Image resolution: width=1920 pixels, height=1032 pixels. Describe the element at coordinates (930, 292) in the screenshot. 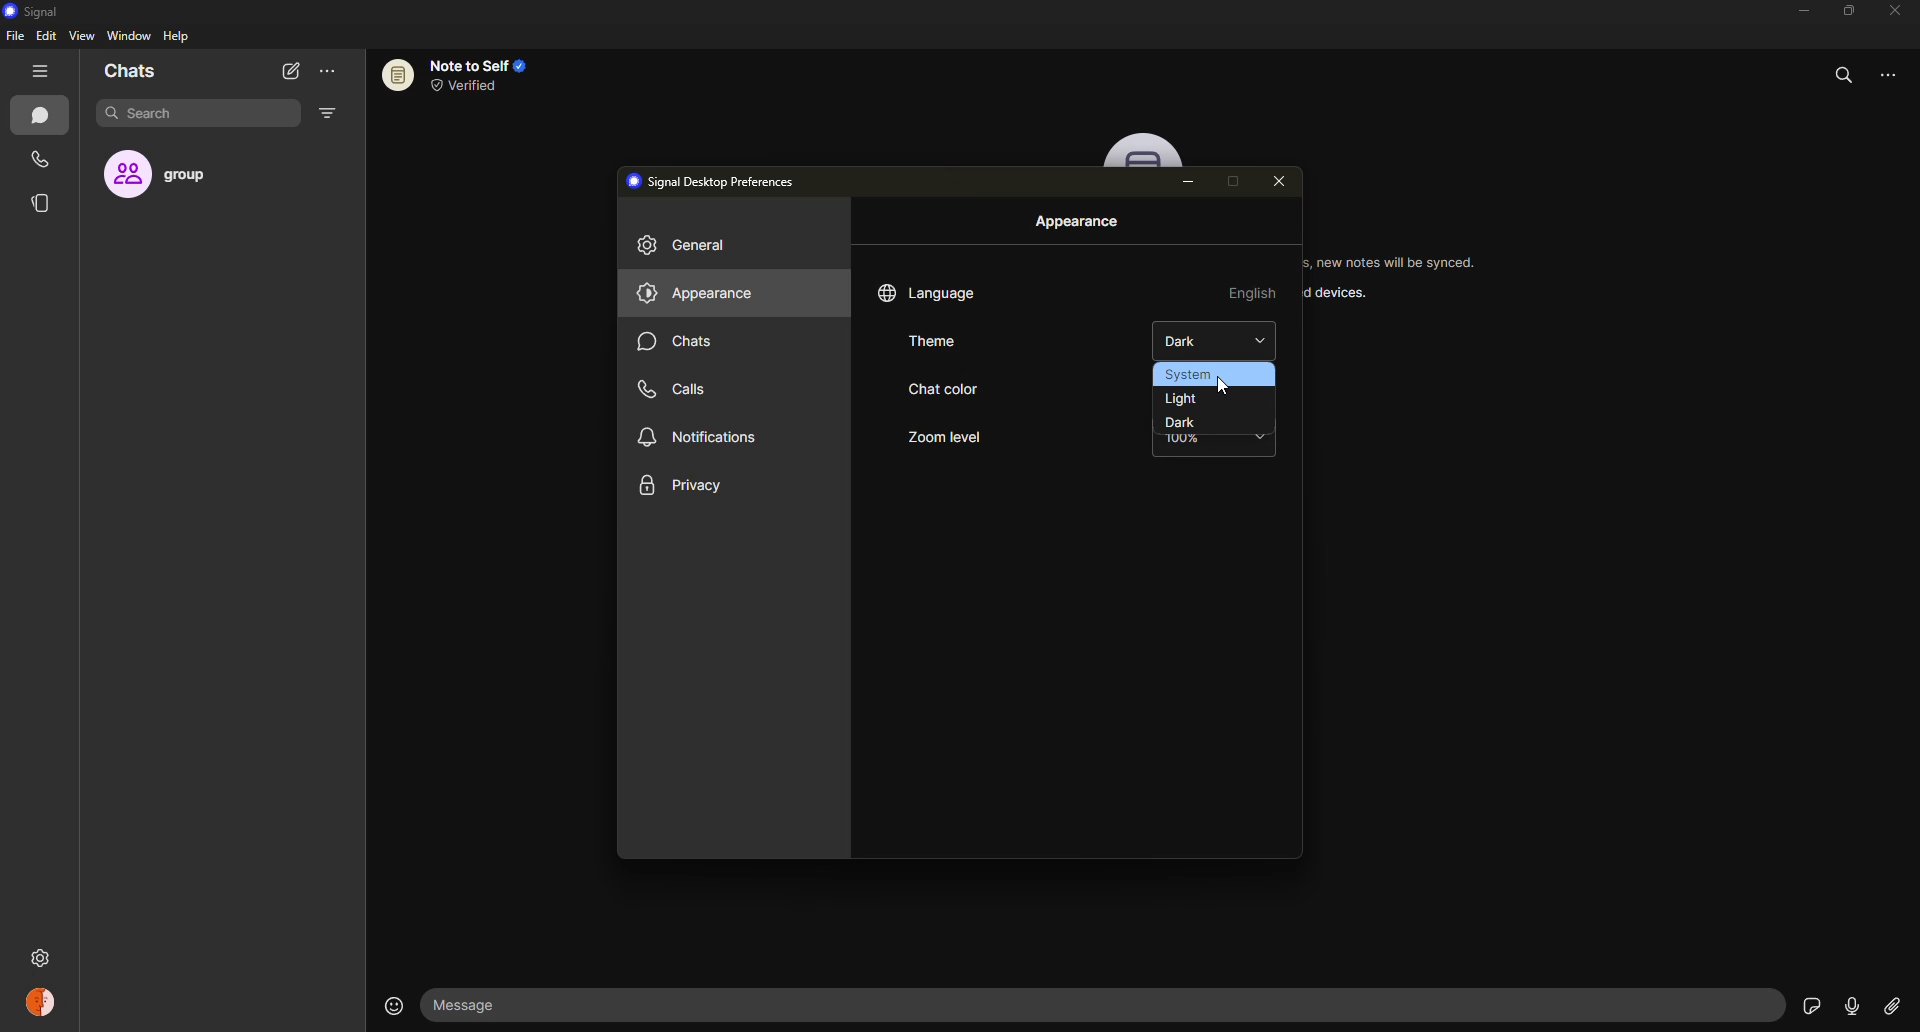

I see `language` at that location.